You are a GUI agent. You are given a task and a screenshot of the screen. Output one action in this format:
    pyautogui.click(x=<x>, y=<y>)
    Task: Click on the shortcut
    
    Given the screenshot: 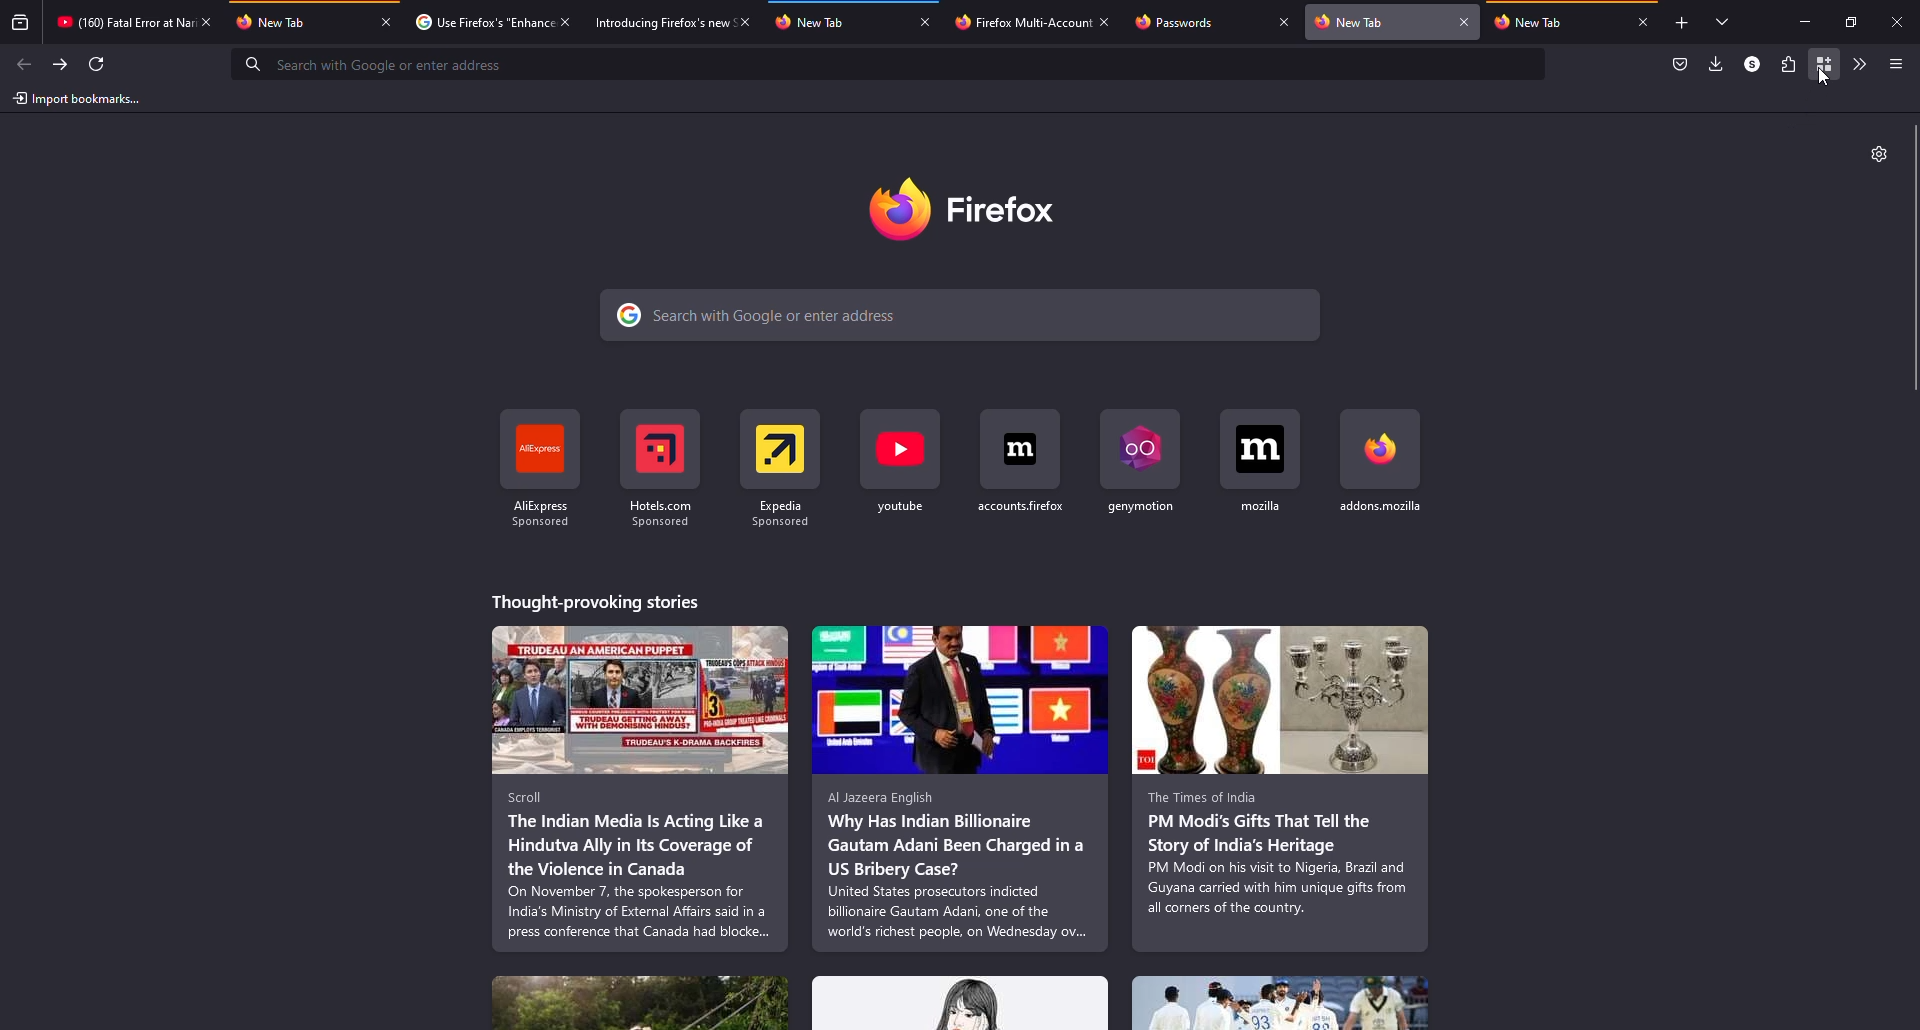 What is the action you would take?
    pyautogui.click(x=541, y=466)
    